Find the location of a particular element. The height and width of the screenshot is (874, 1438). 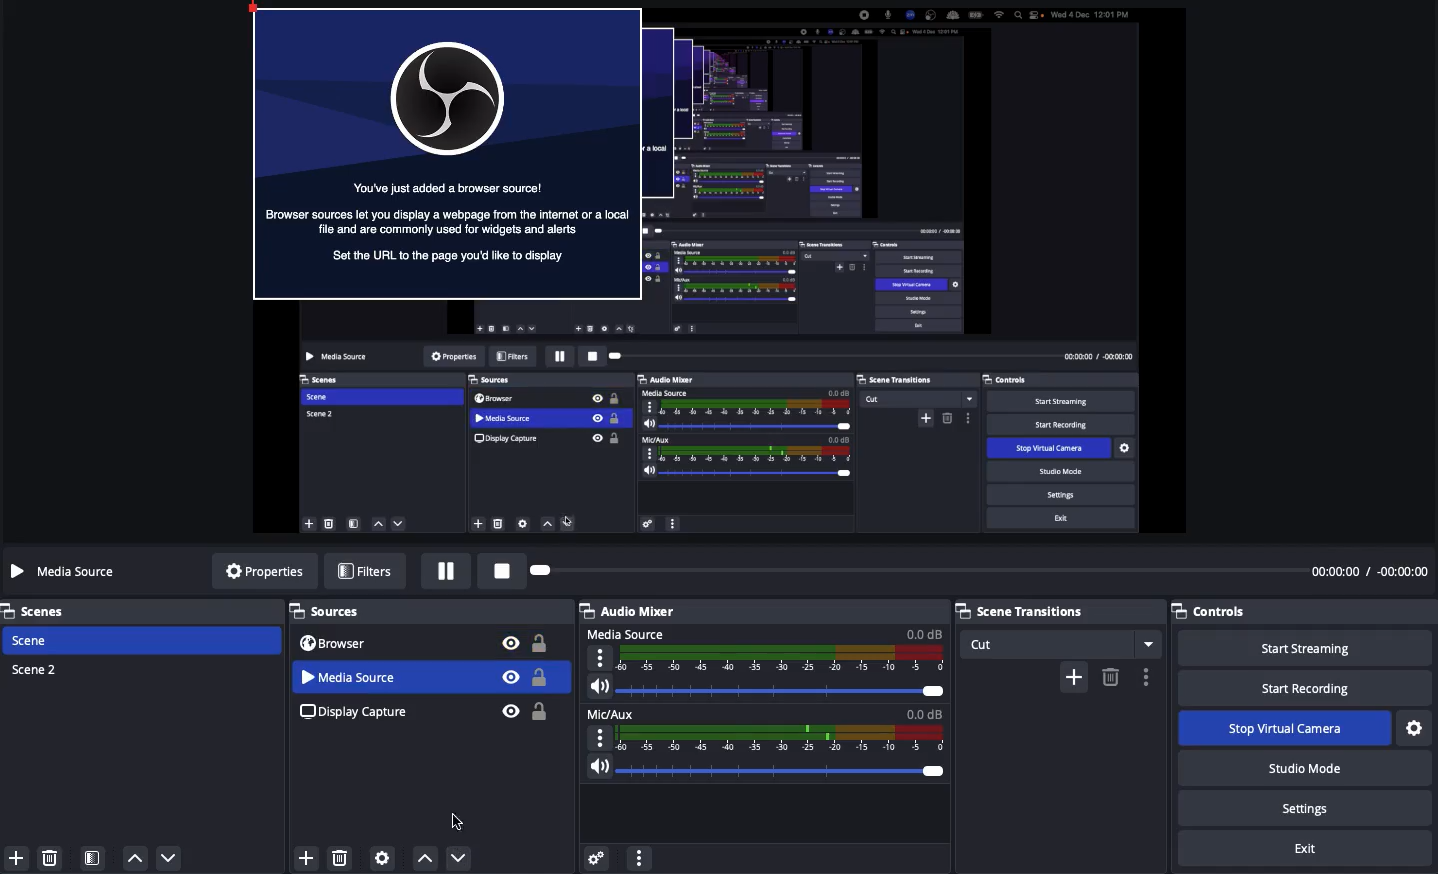

More is located at coordinates (645, 857).